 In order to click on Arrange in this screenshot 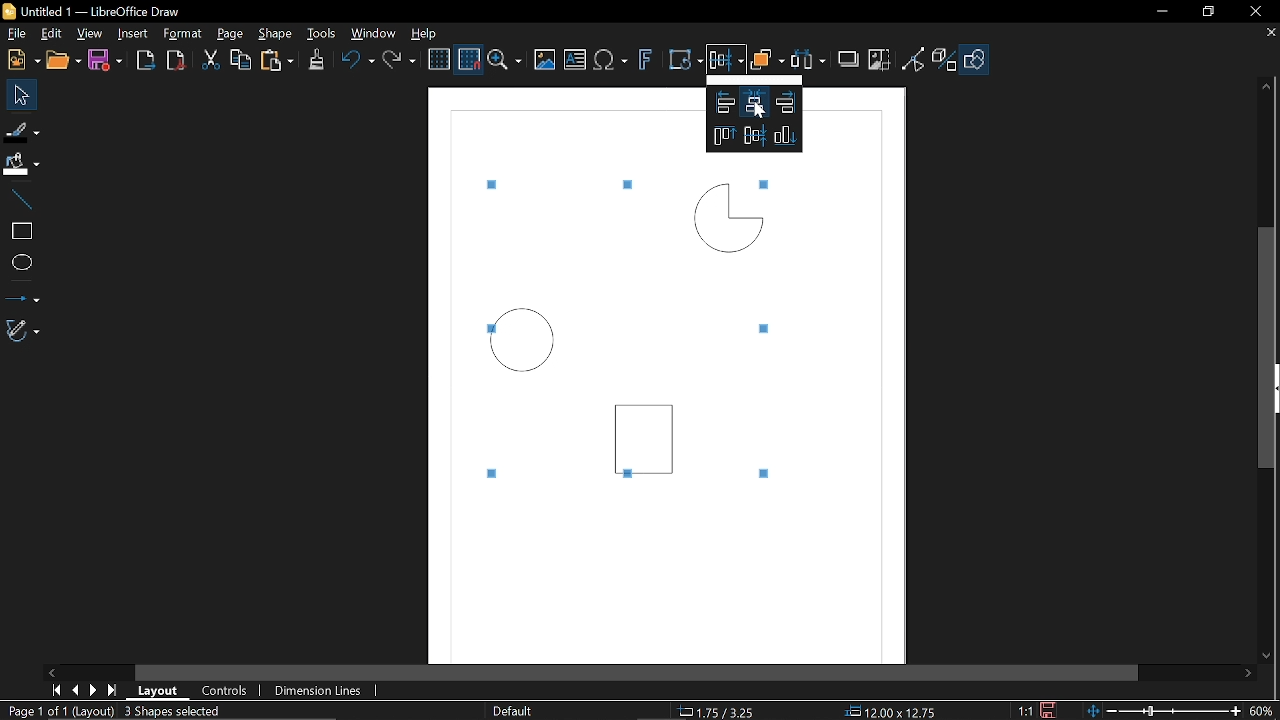, I will do `click(768, 62)`.